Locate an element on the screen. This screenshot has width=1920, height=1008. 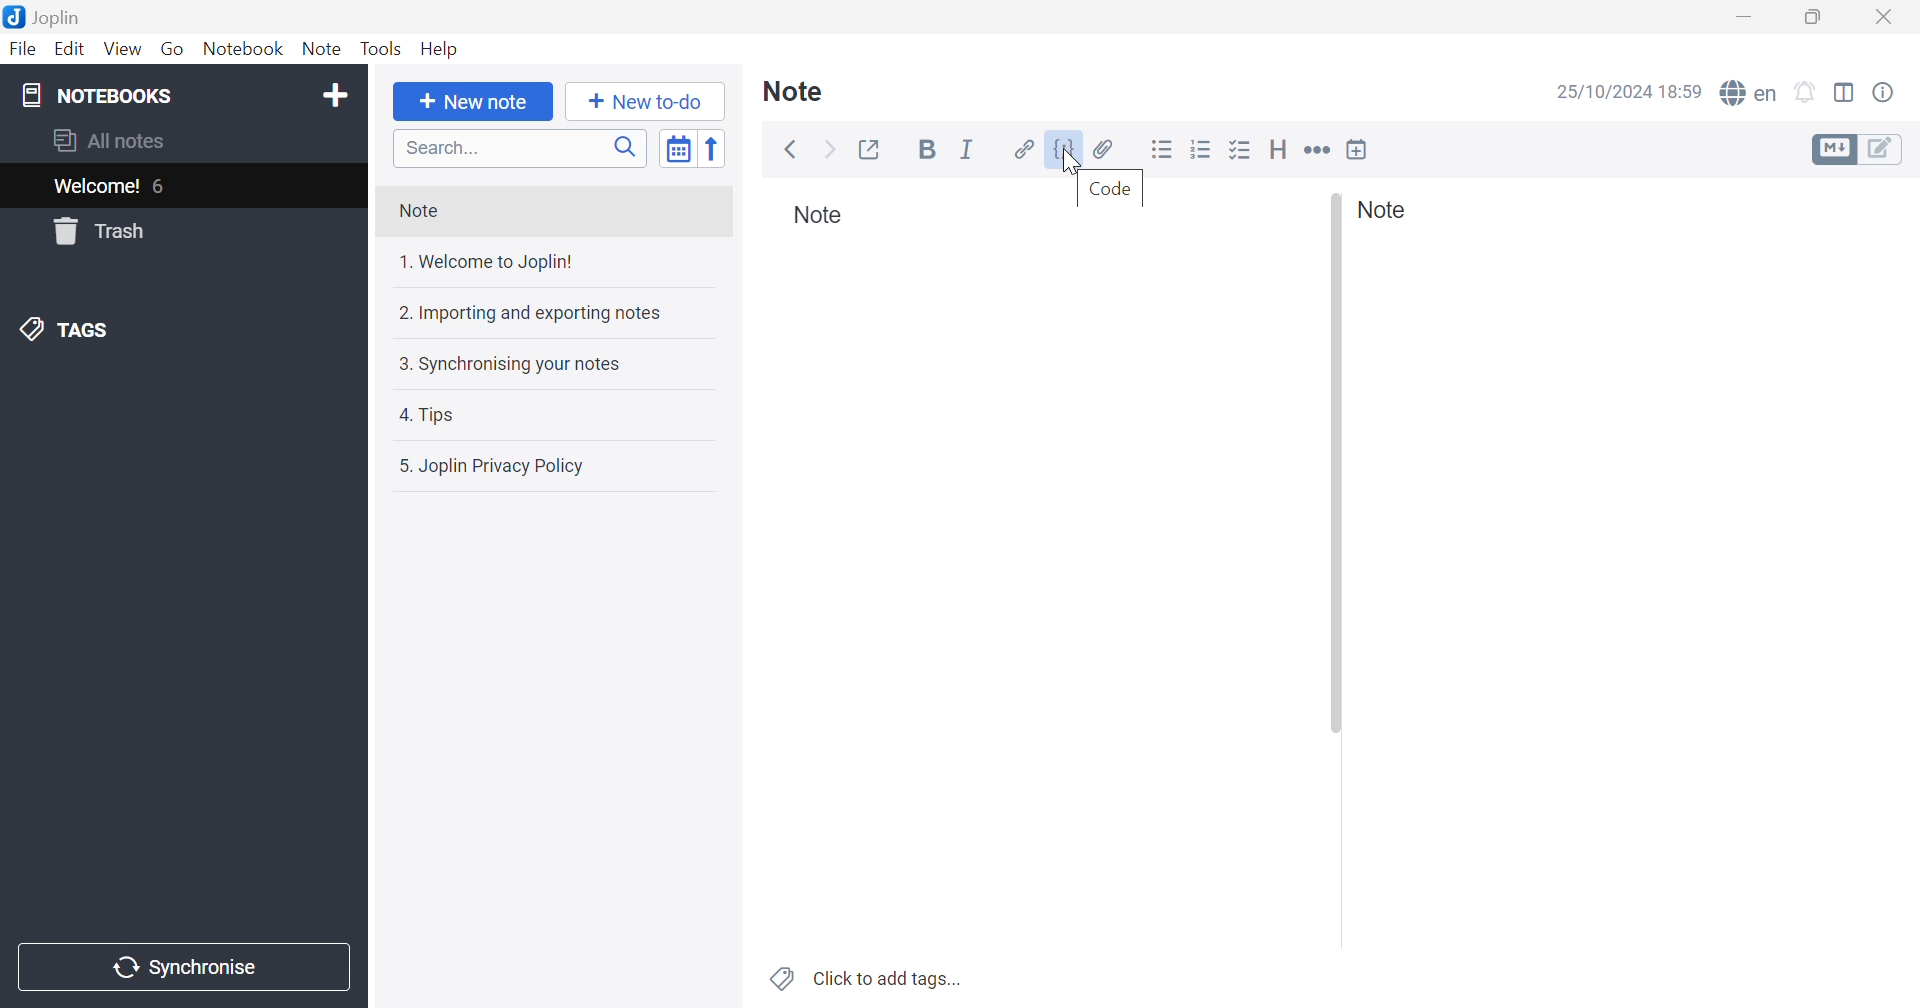
Insert time is located at coordinates (1358, 152).